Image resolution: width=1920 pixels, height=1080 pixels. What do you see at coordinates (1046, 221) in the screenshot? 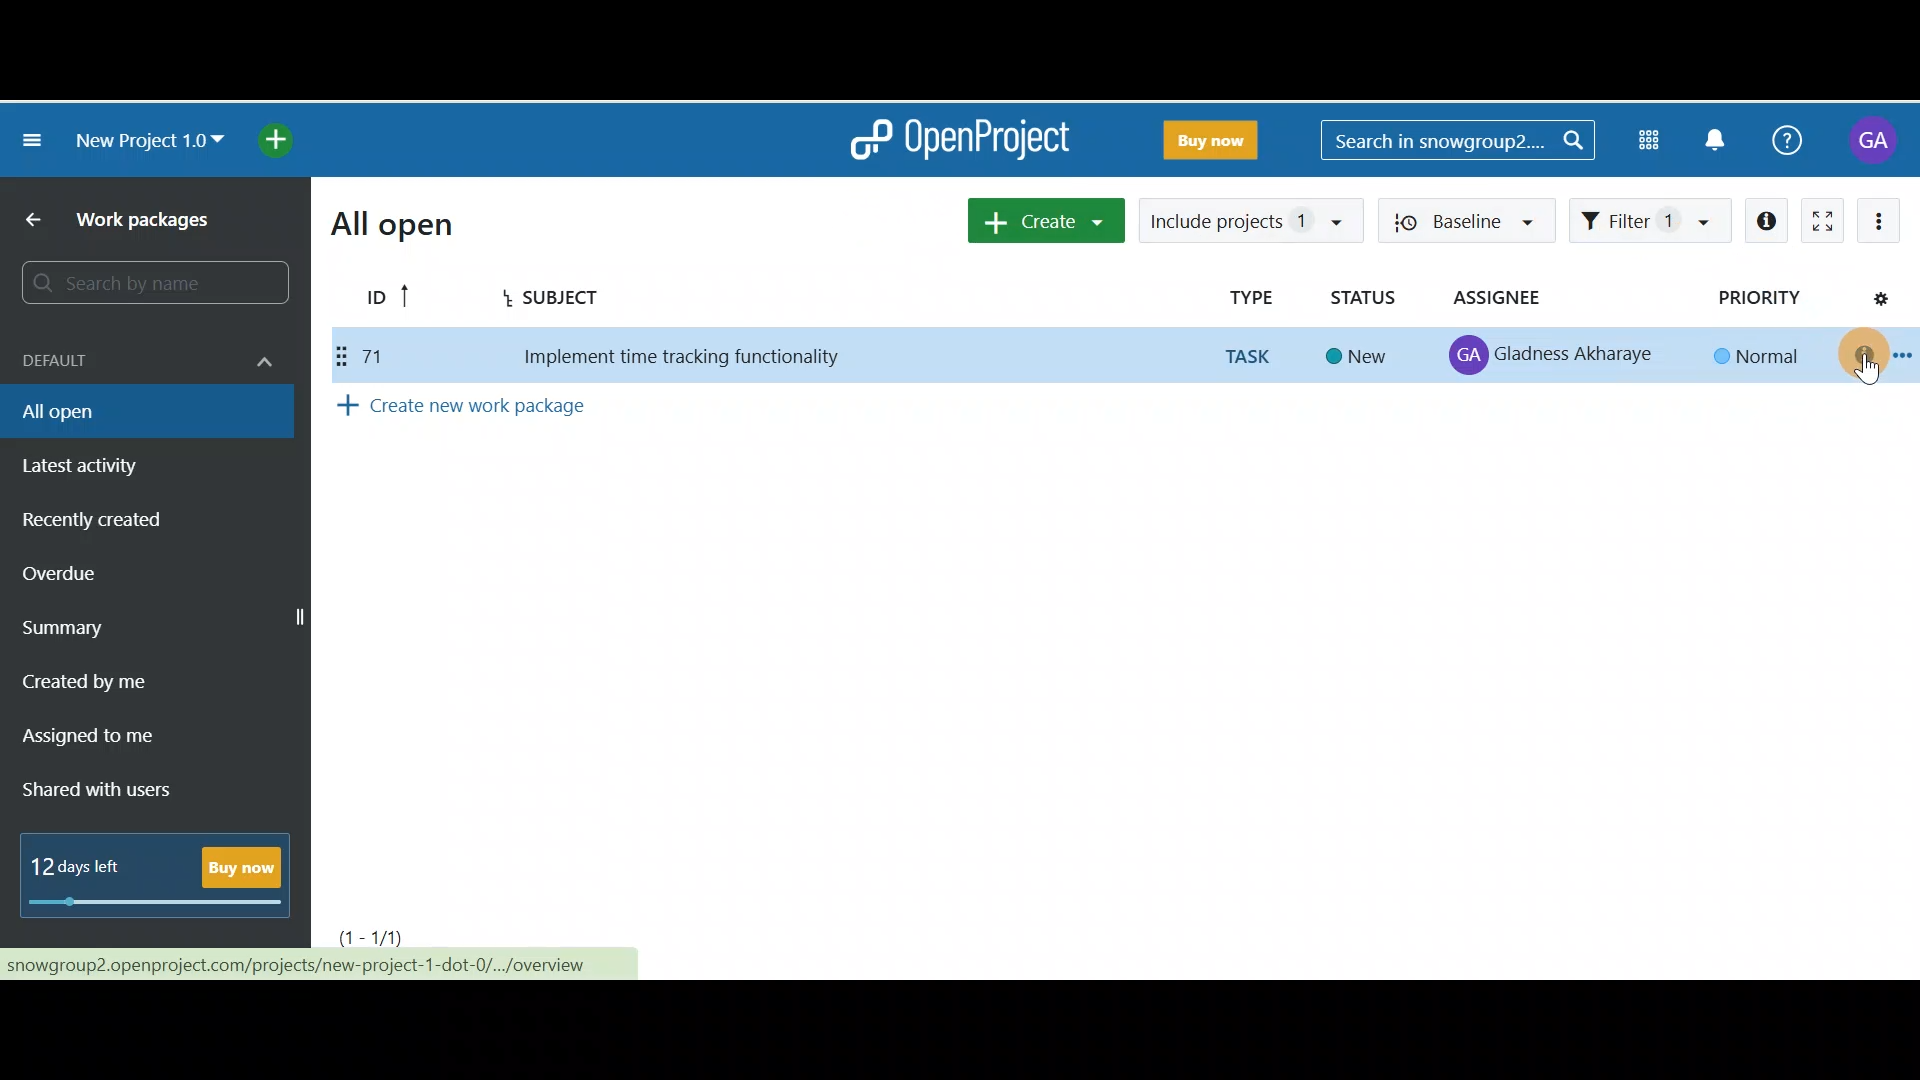
I see `Create` at bounding box center [1046, 221].